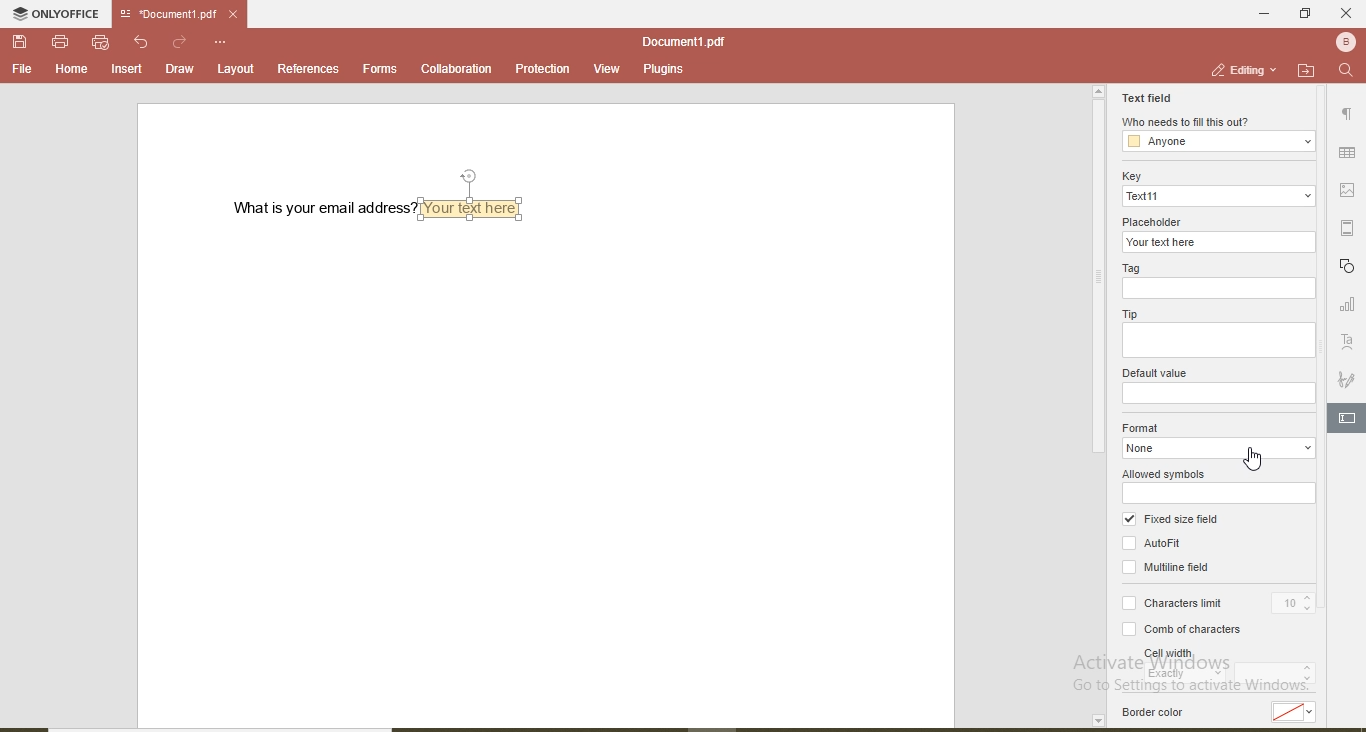  I want to click on allowed symbols, so click(1165, 474).